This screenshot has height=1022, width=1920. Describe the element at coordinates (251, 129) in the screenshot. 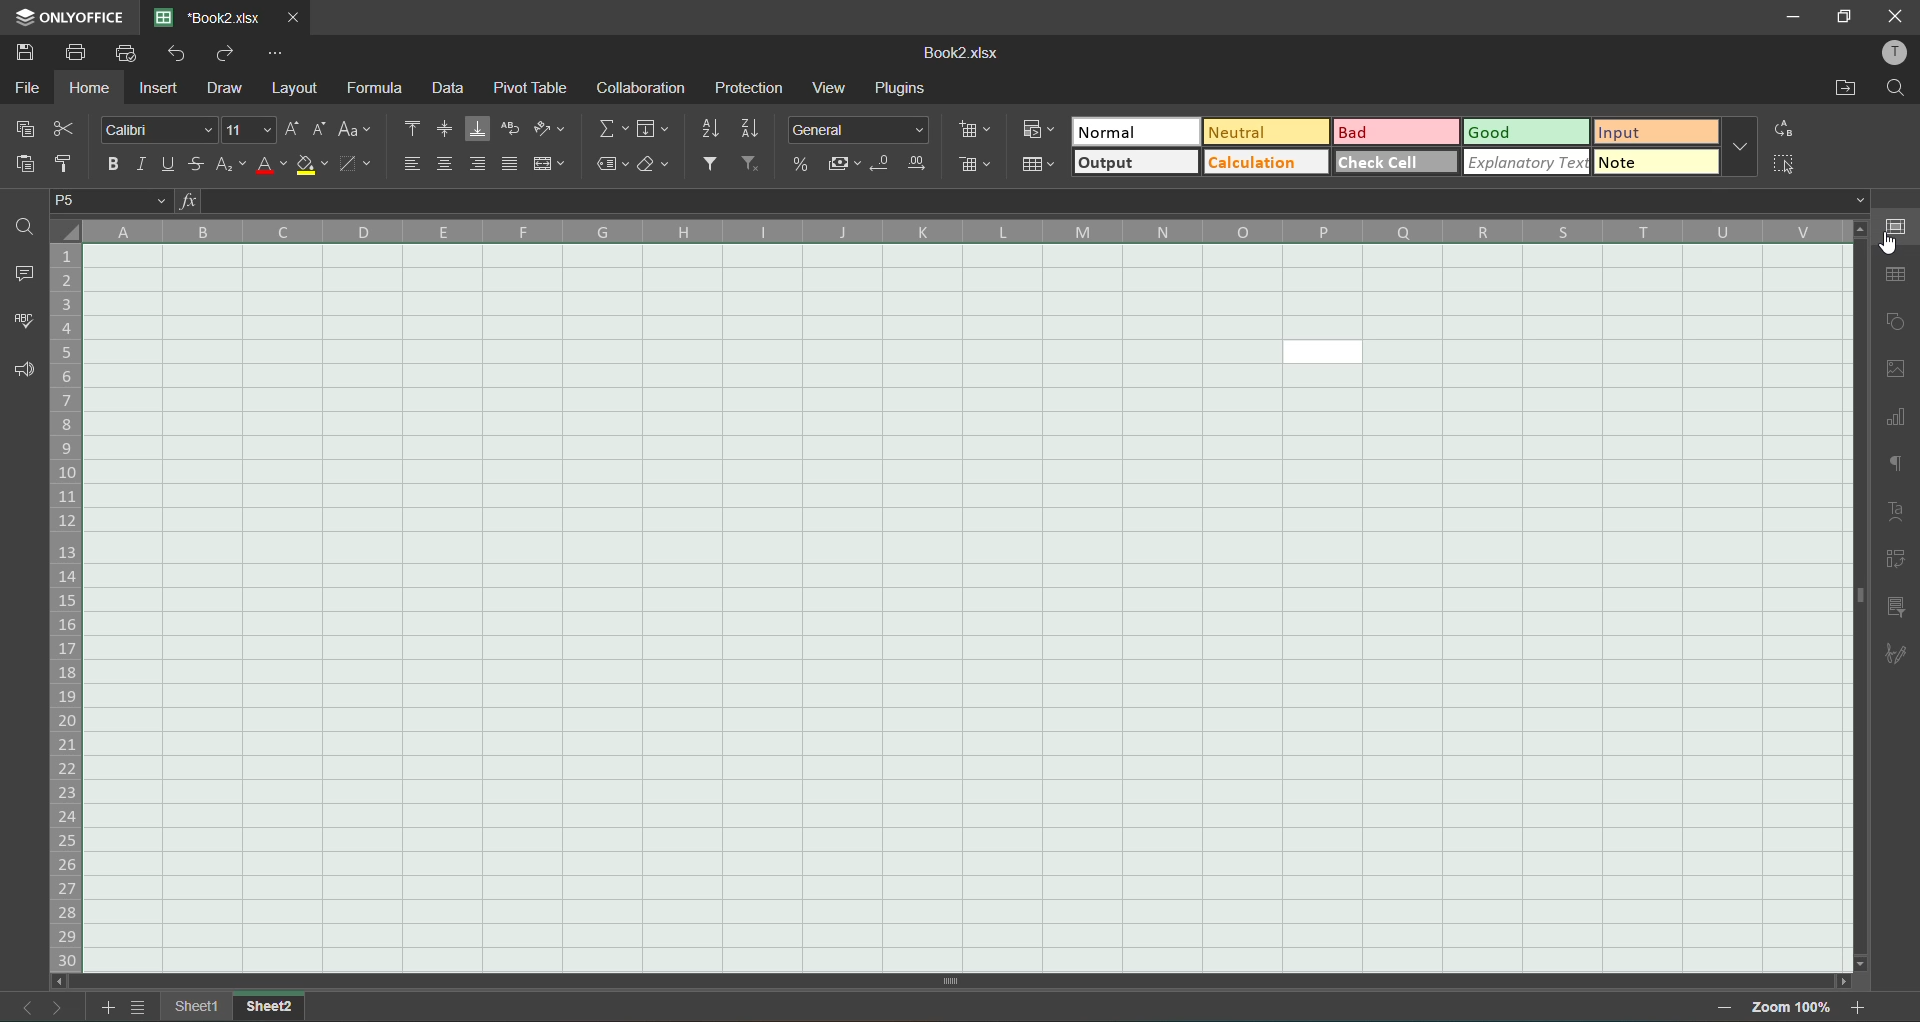

I see `font size` at that location.